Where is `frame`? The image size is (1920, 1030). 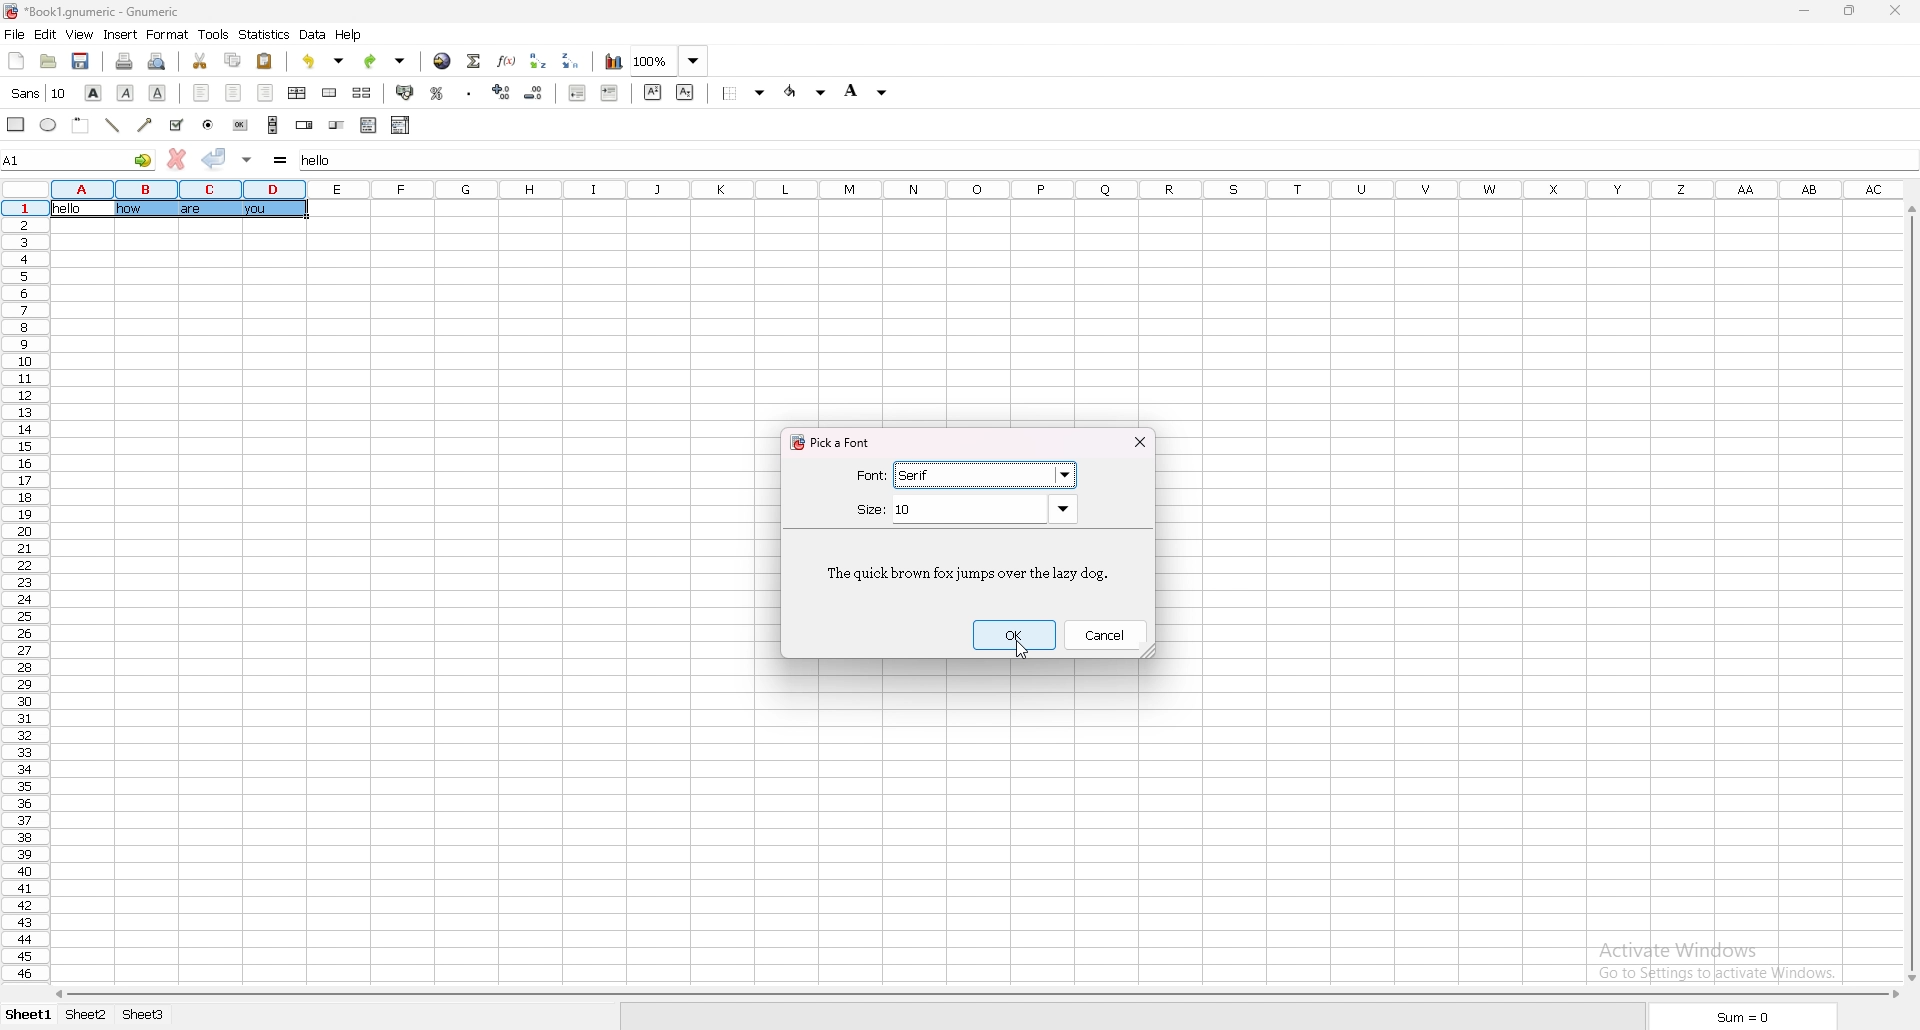 frame is located at coordinates (80, 125).